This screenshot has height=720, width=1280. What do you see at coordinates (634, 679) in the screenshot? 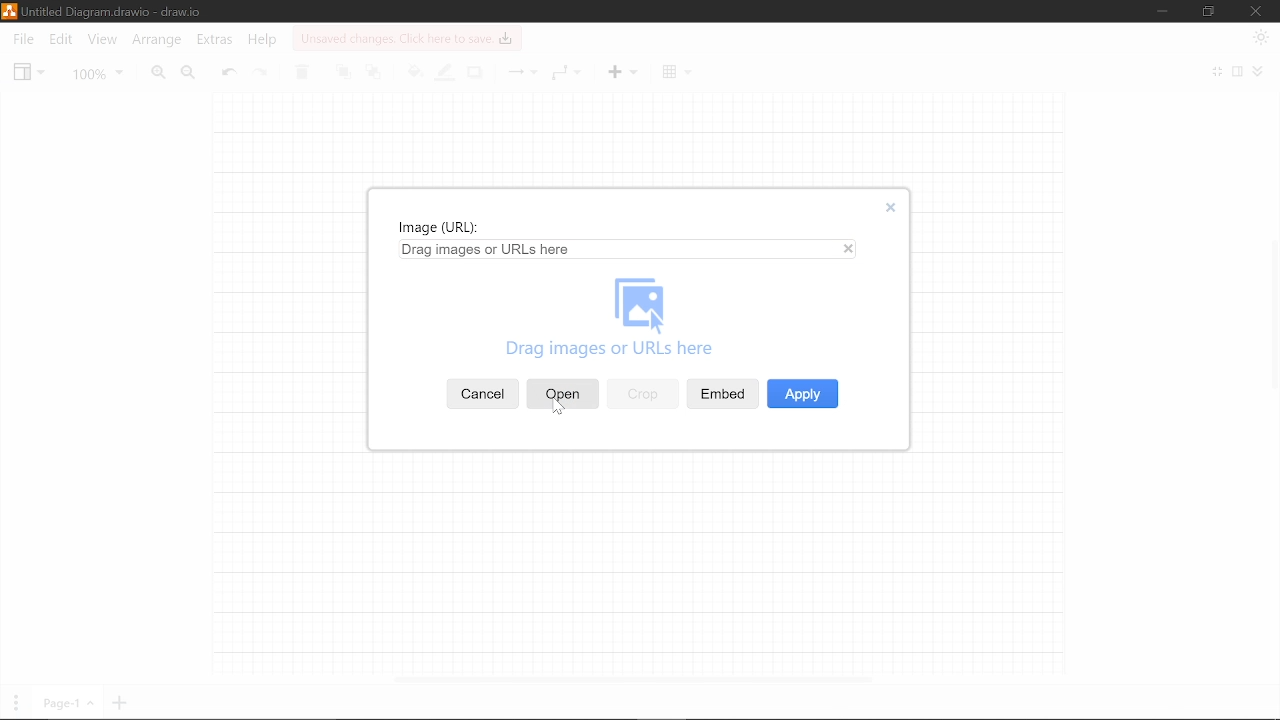
I see `Horizontal scrollbar` at bounding box center [634, 679].